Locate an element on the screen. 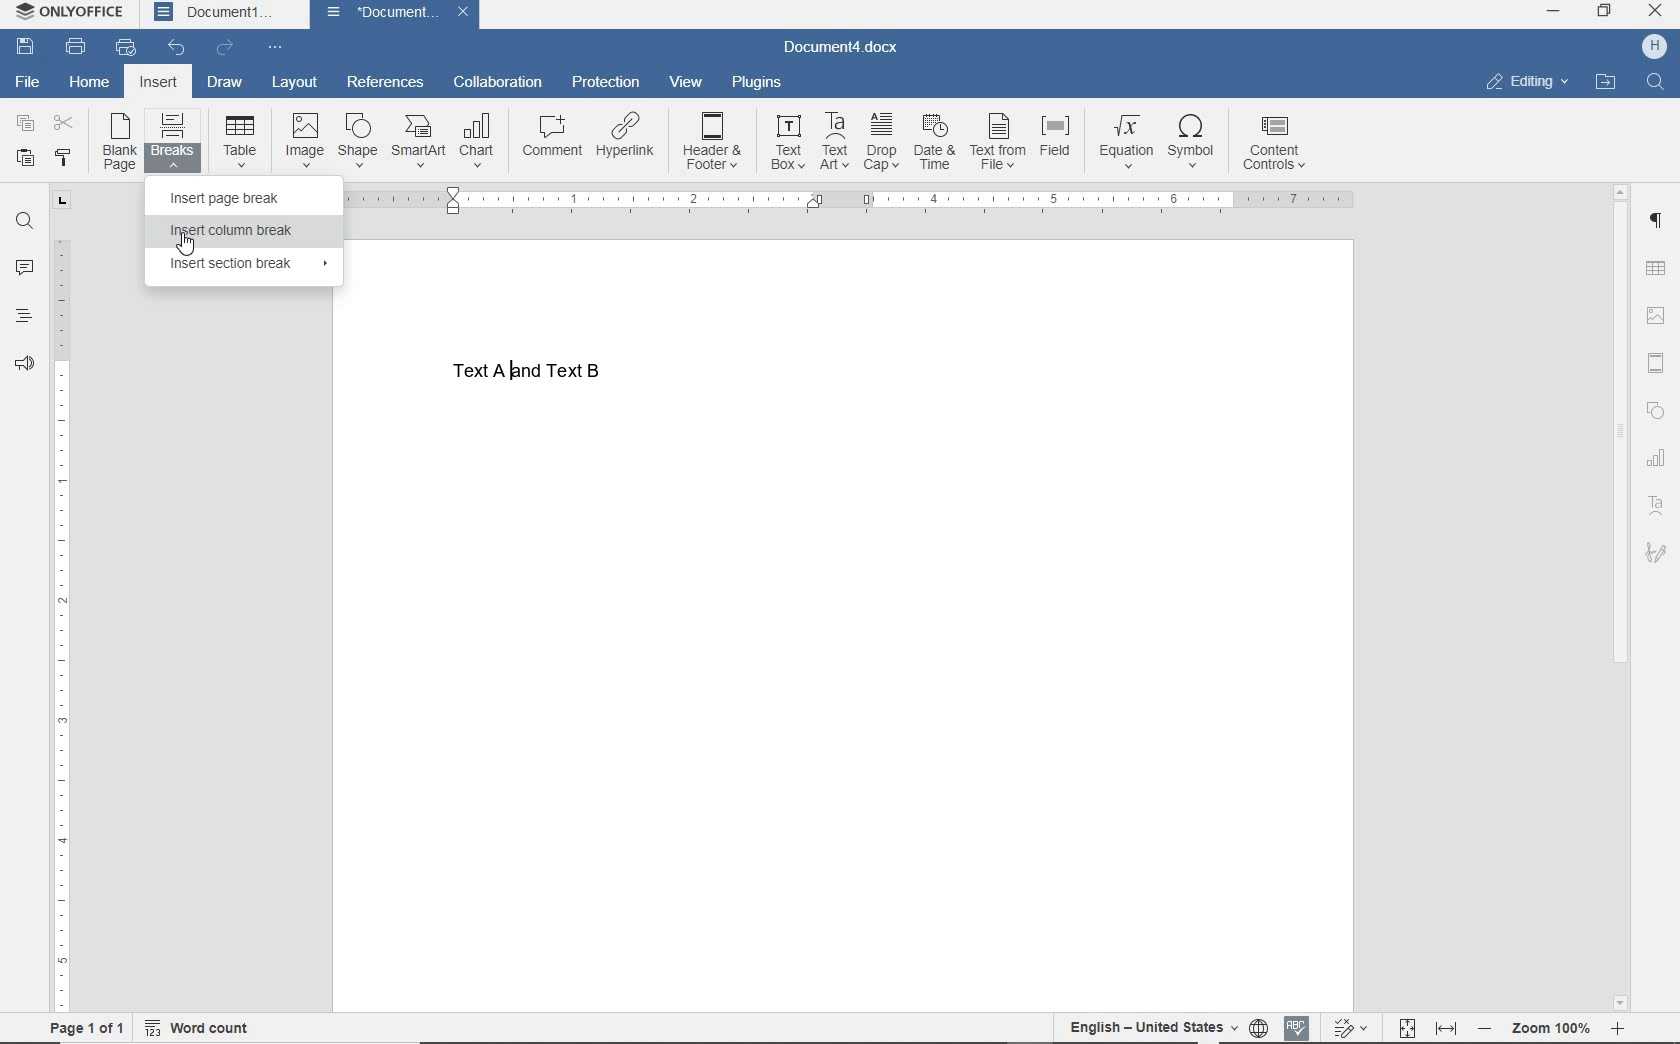  HEADER & FOOTER is located at coordinates (1656, 363).